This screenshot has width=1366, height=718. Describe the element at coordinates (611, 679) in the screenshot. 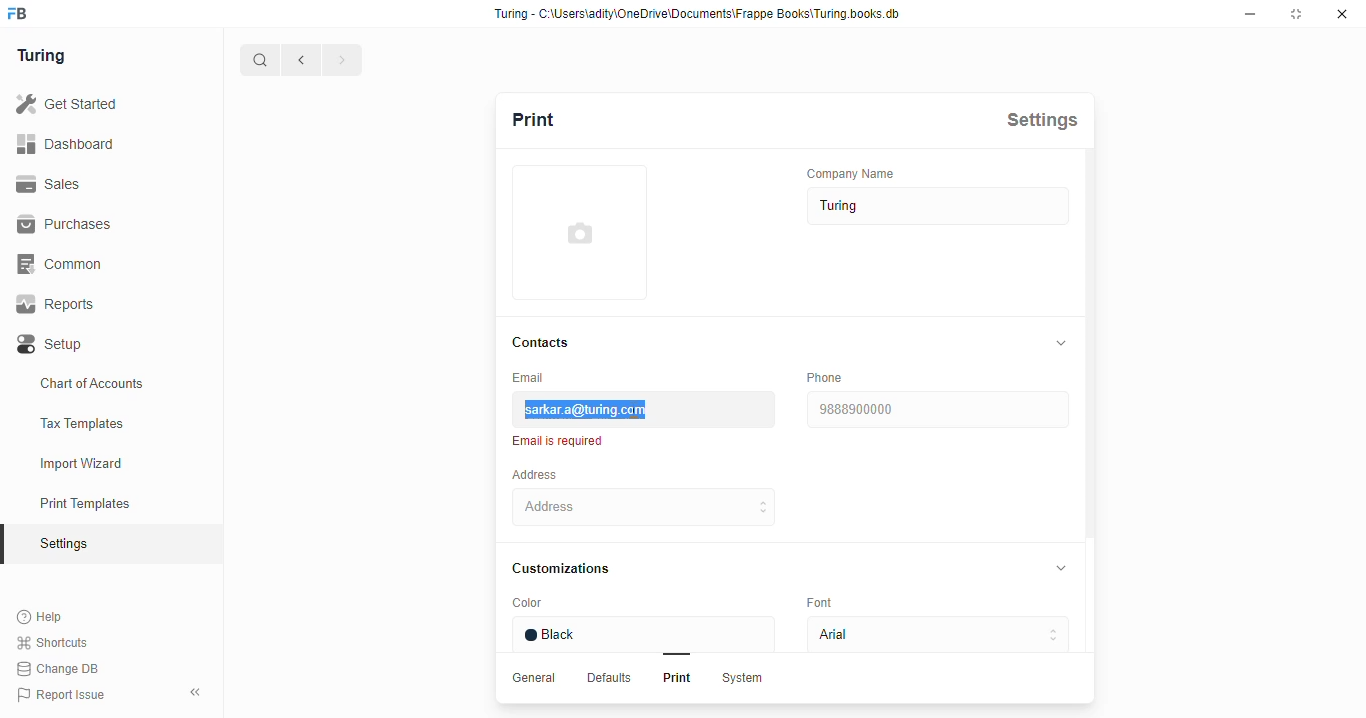

I see `Defaults` at that location.